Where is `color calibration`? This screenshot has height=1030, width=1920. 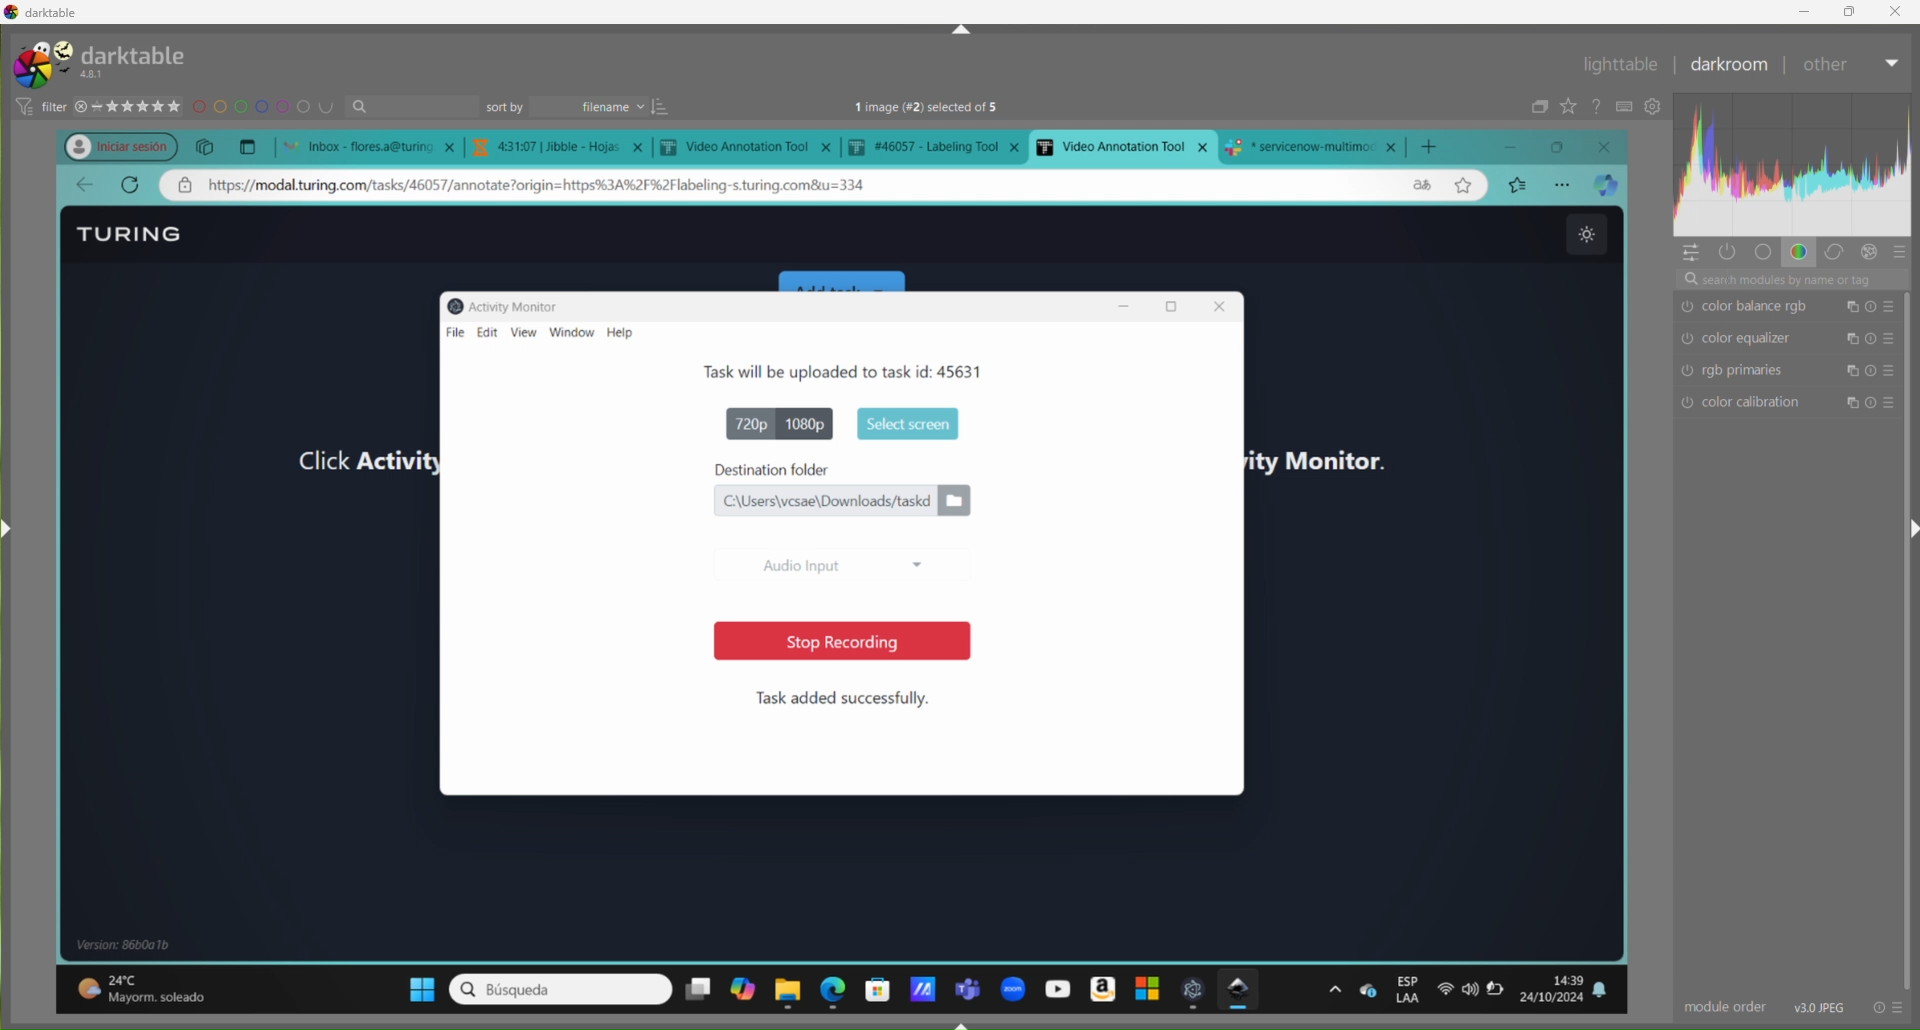
color calibration is located at coordinates (1793, 405).